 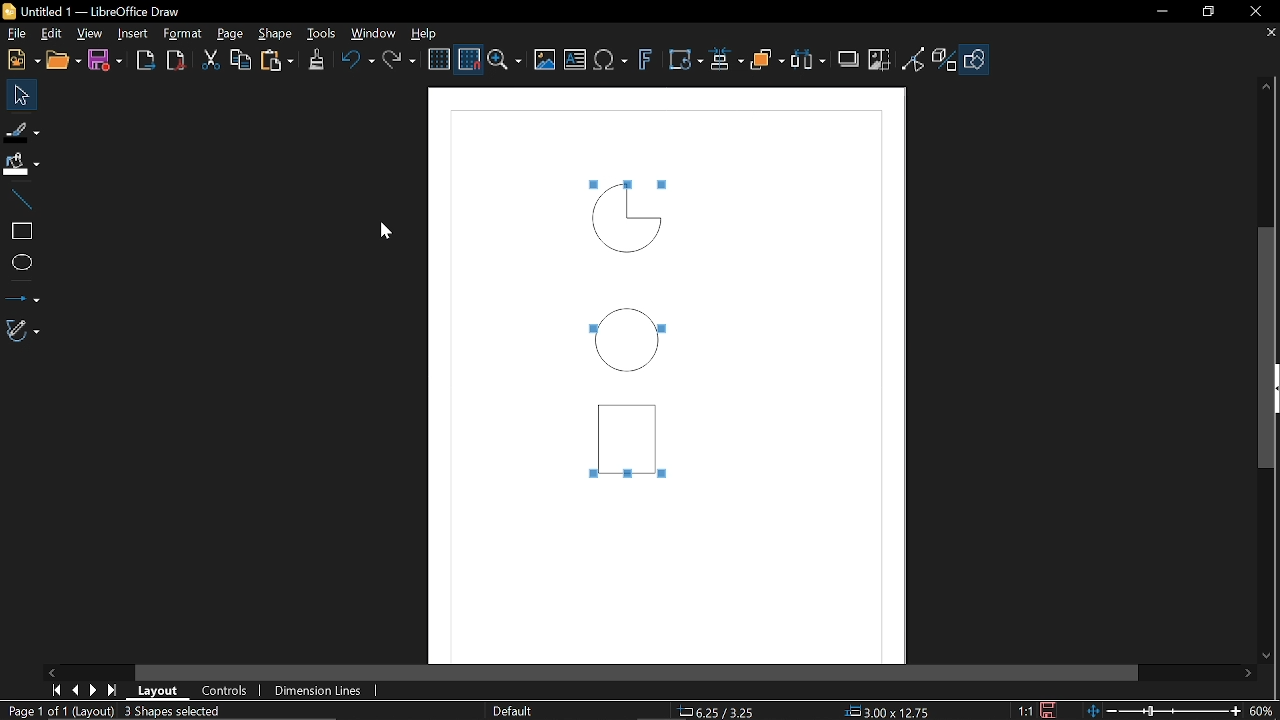 I want to click on page, so click(x=234, y=35).